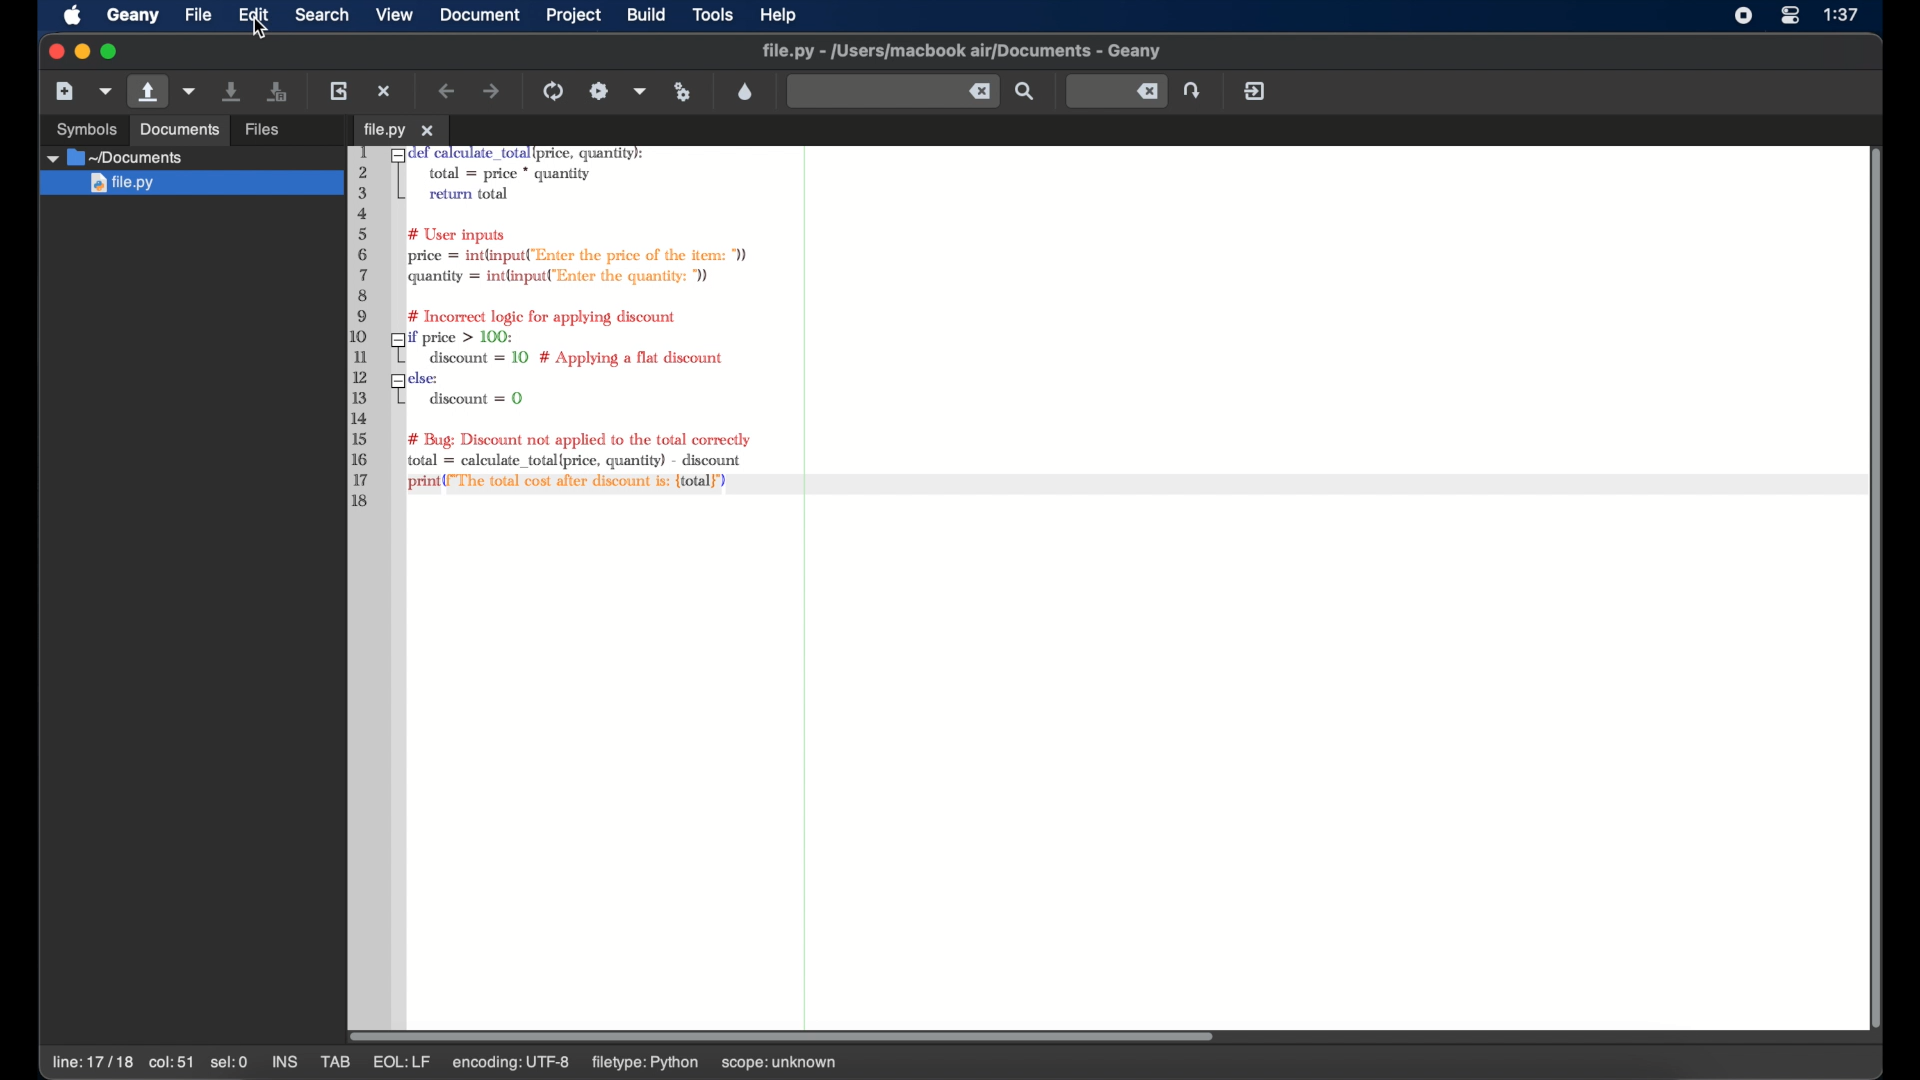 The height and width of the screenshot is (1080, 1920). I want to click on reload the current file from disk, so click(340, 90).